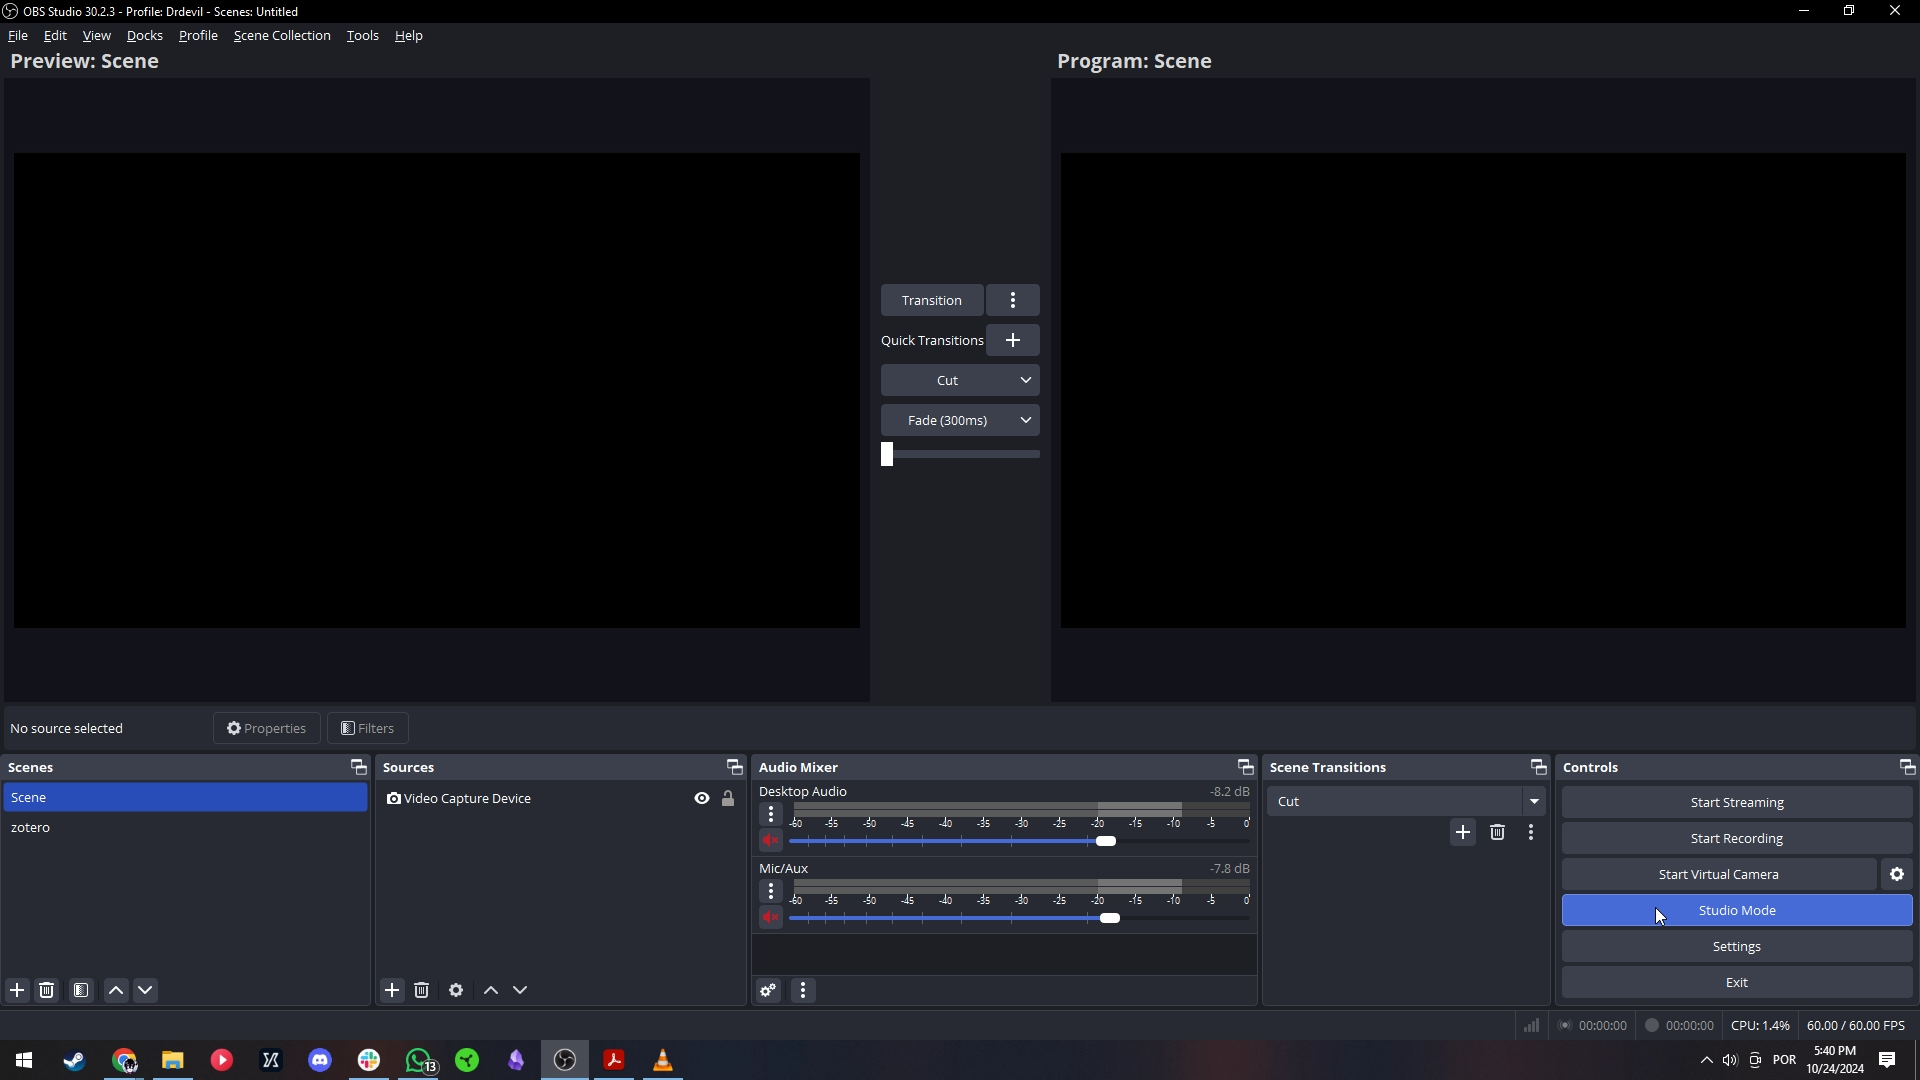  Describe the element at coordinates (1394, 801) in the screenshot. I see `Cut` at that location.